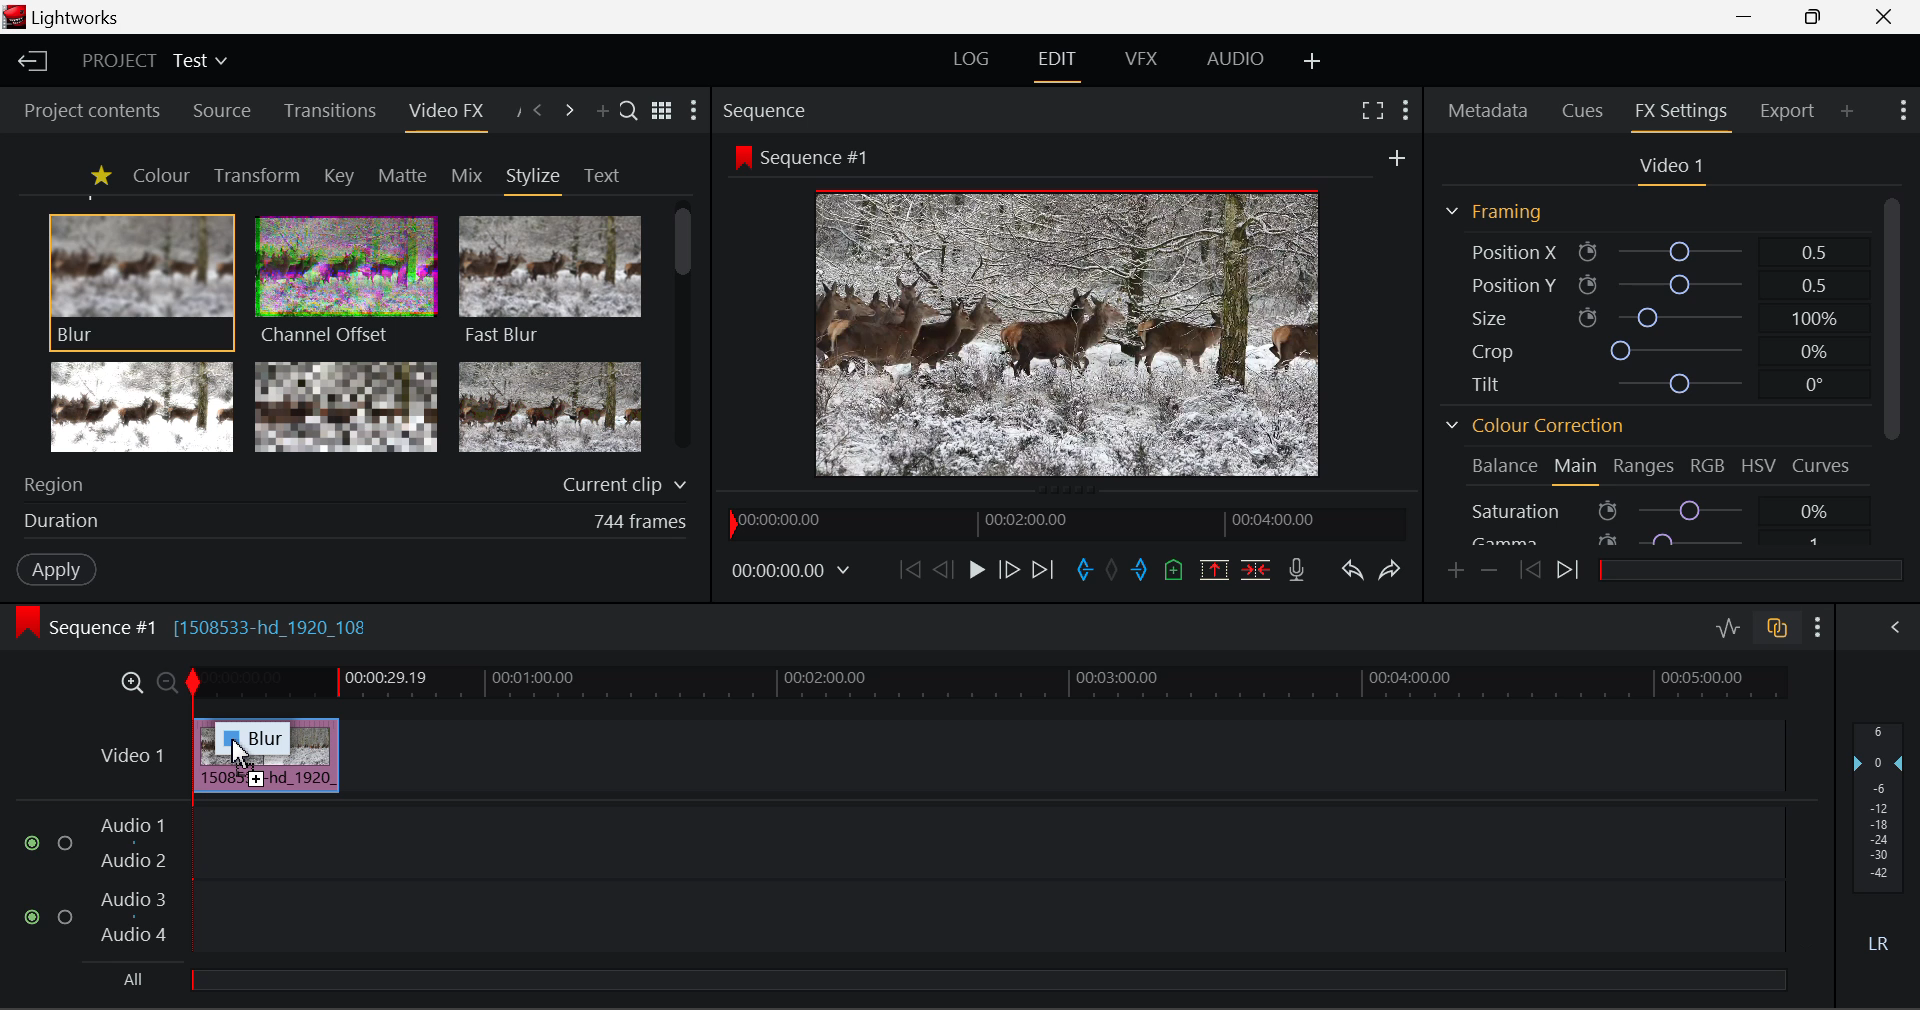 This screenshot has height=1010, width=1920. I want to click on Timeline Zoom Out, so click(166, 681).